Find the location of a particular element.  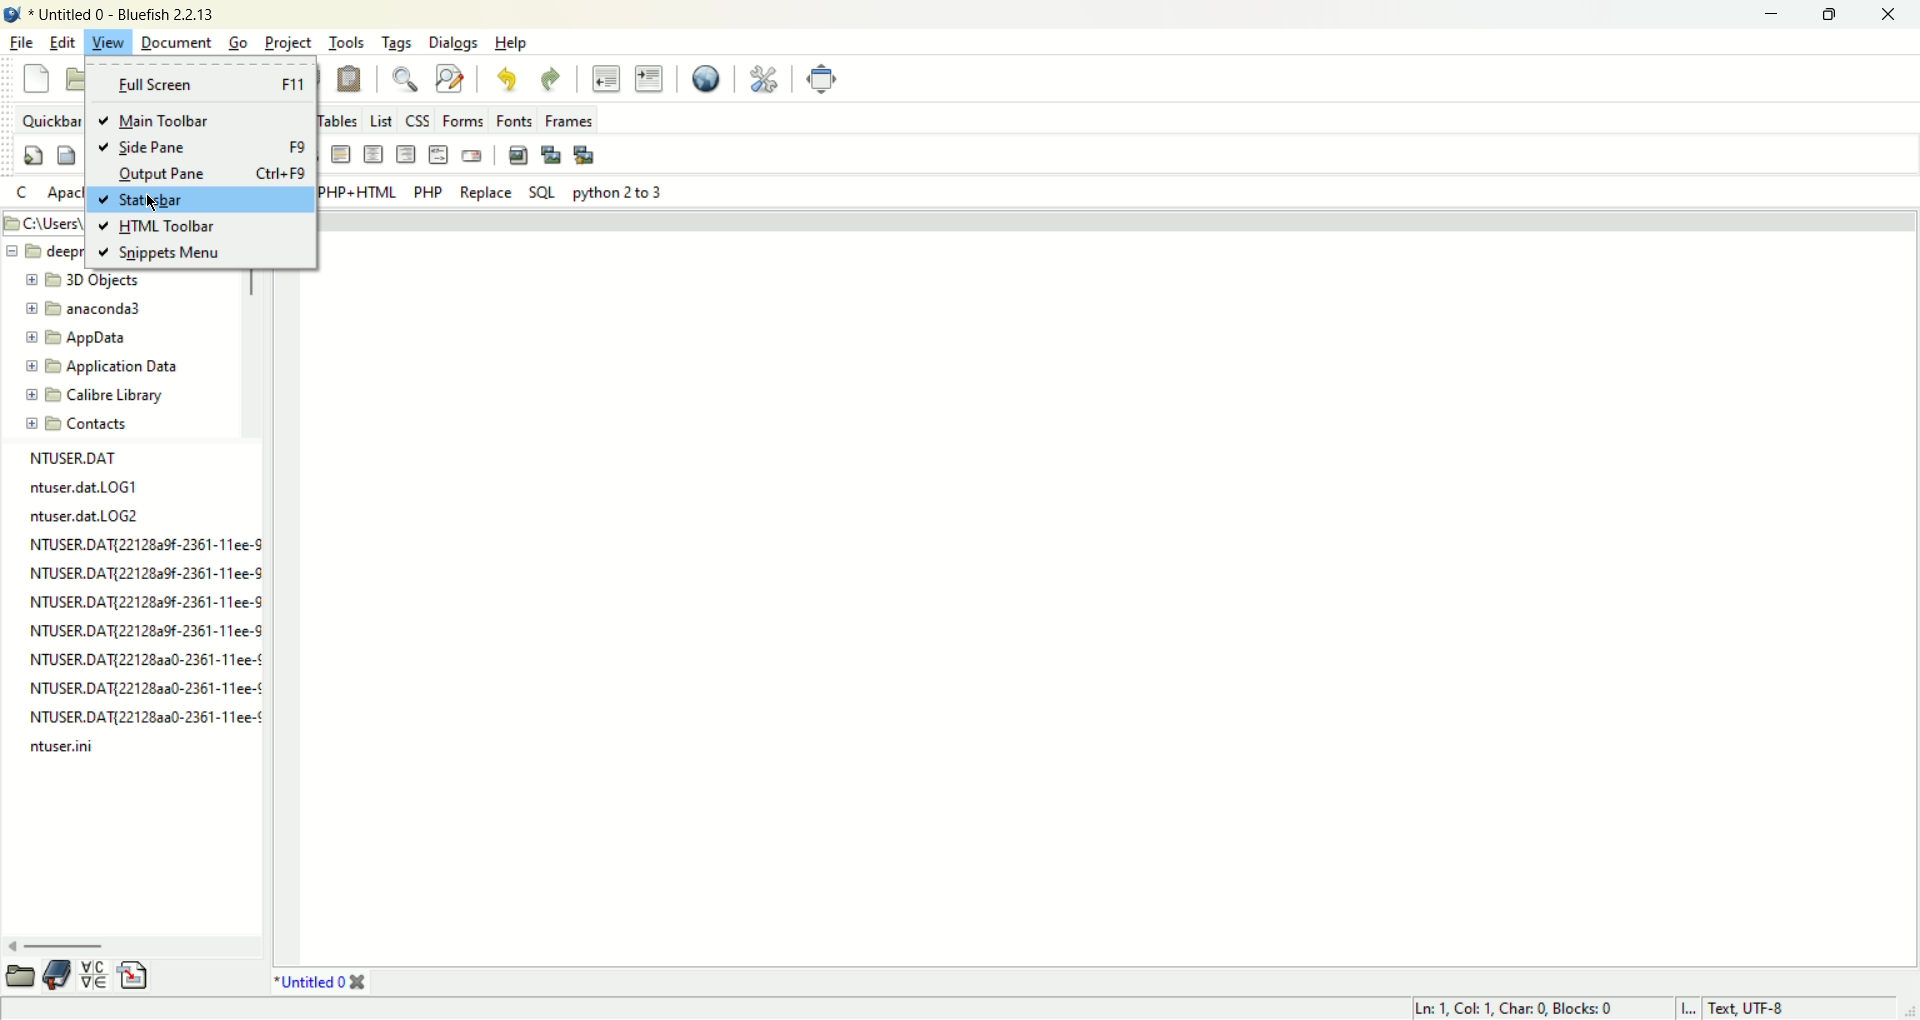

*Untitled 0 is located at coordinates (310, 984).